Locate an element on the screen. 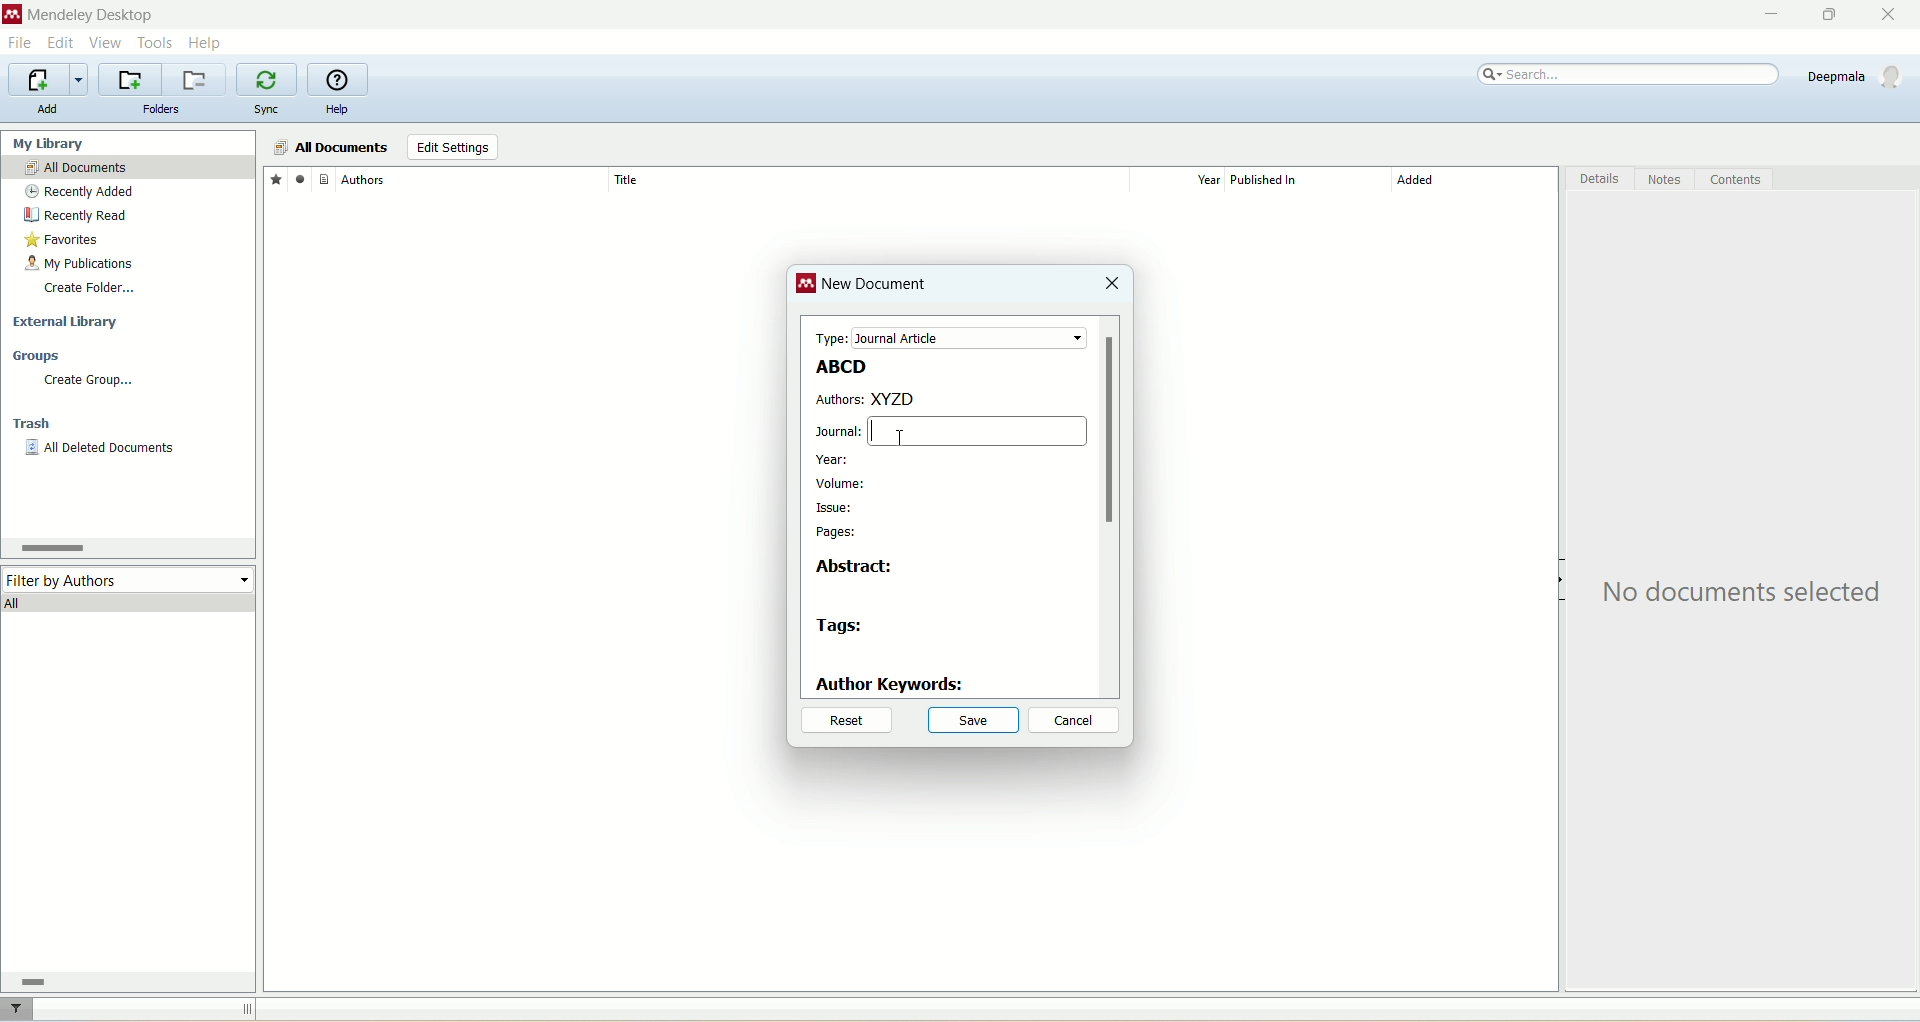 The width and height of the screenshot is (1920, 1022). filter by author is located at coordinates (130, 578).